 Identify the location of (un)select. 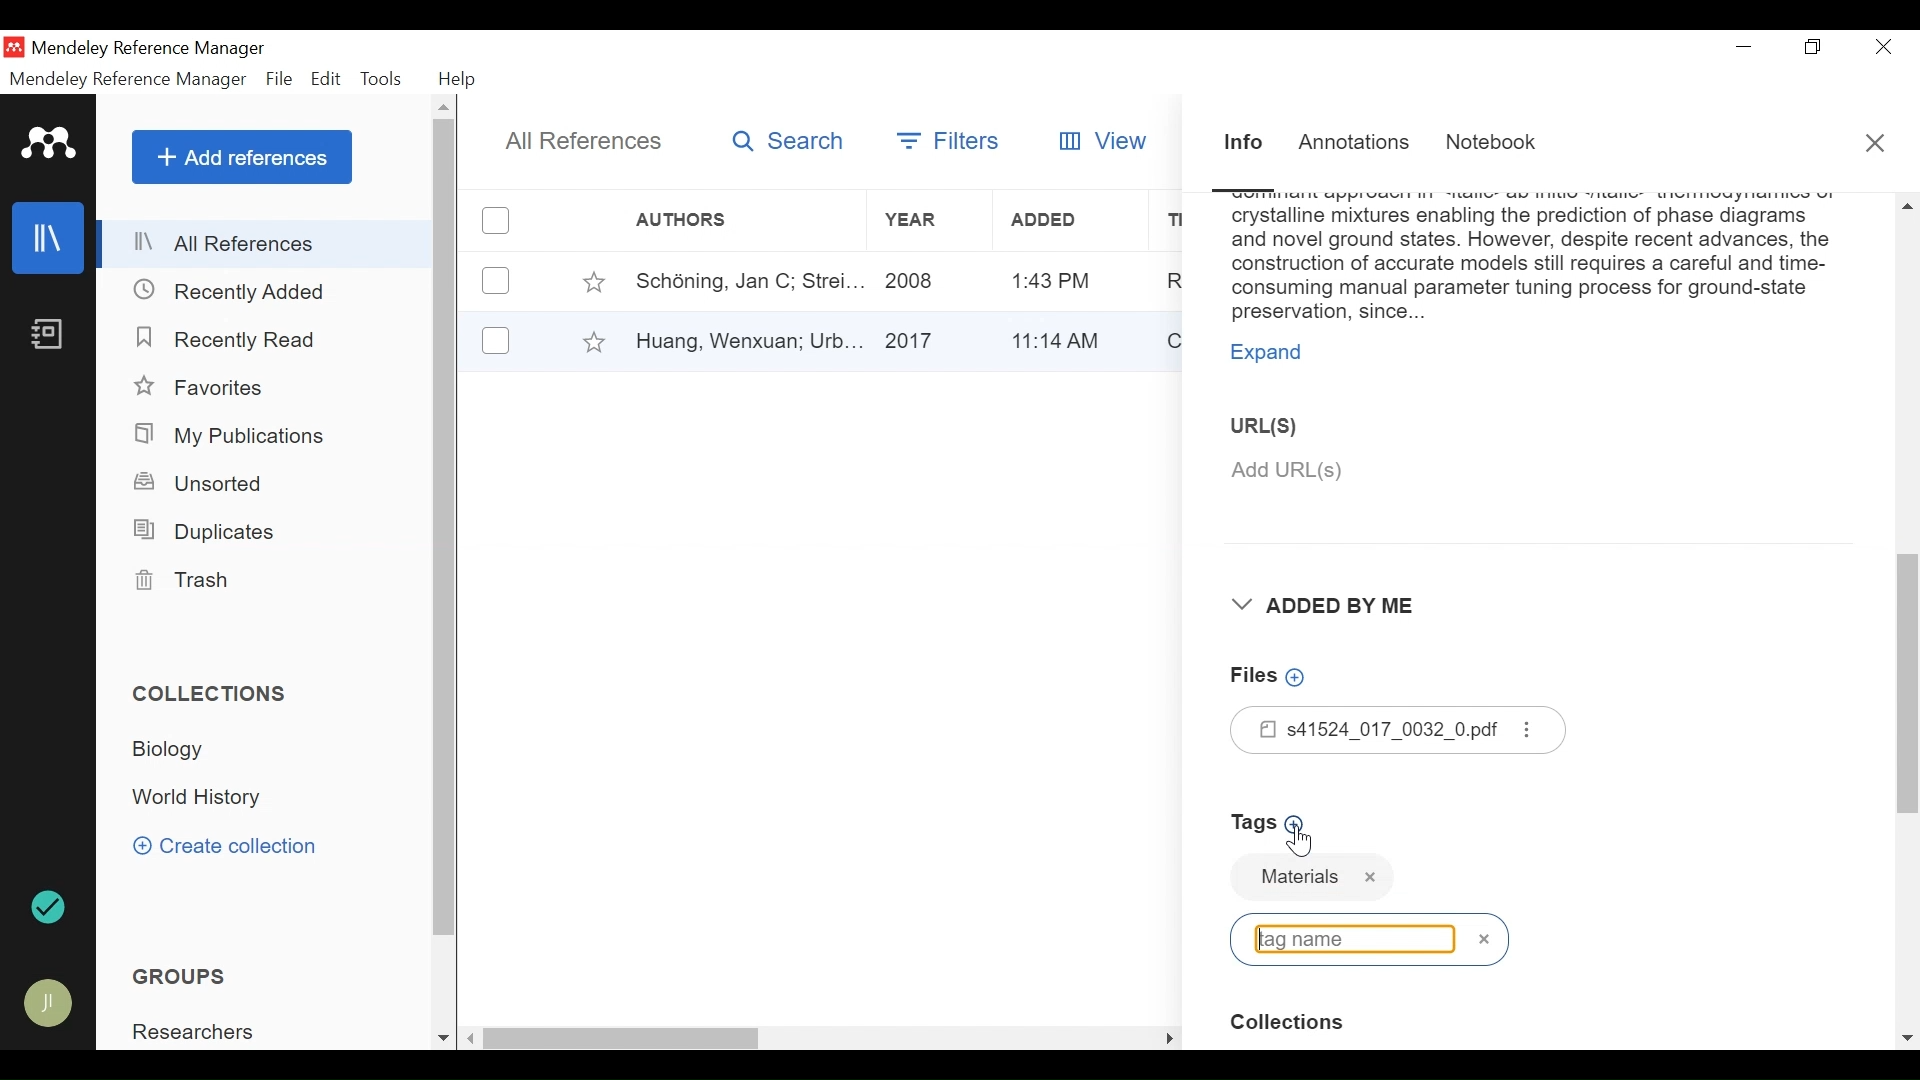
(496, 281).